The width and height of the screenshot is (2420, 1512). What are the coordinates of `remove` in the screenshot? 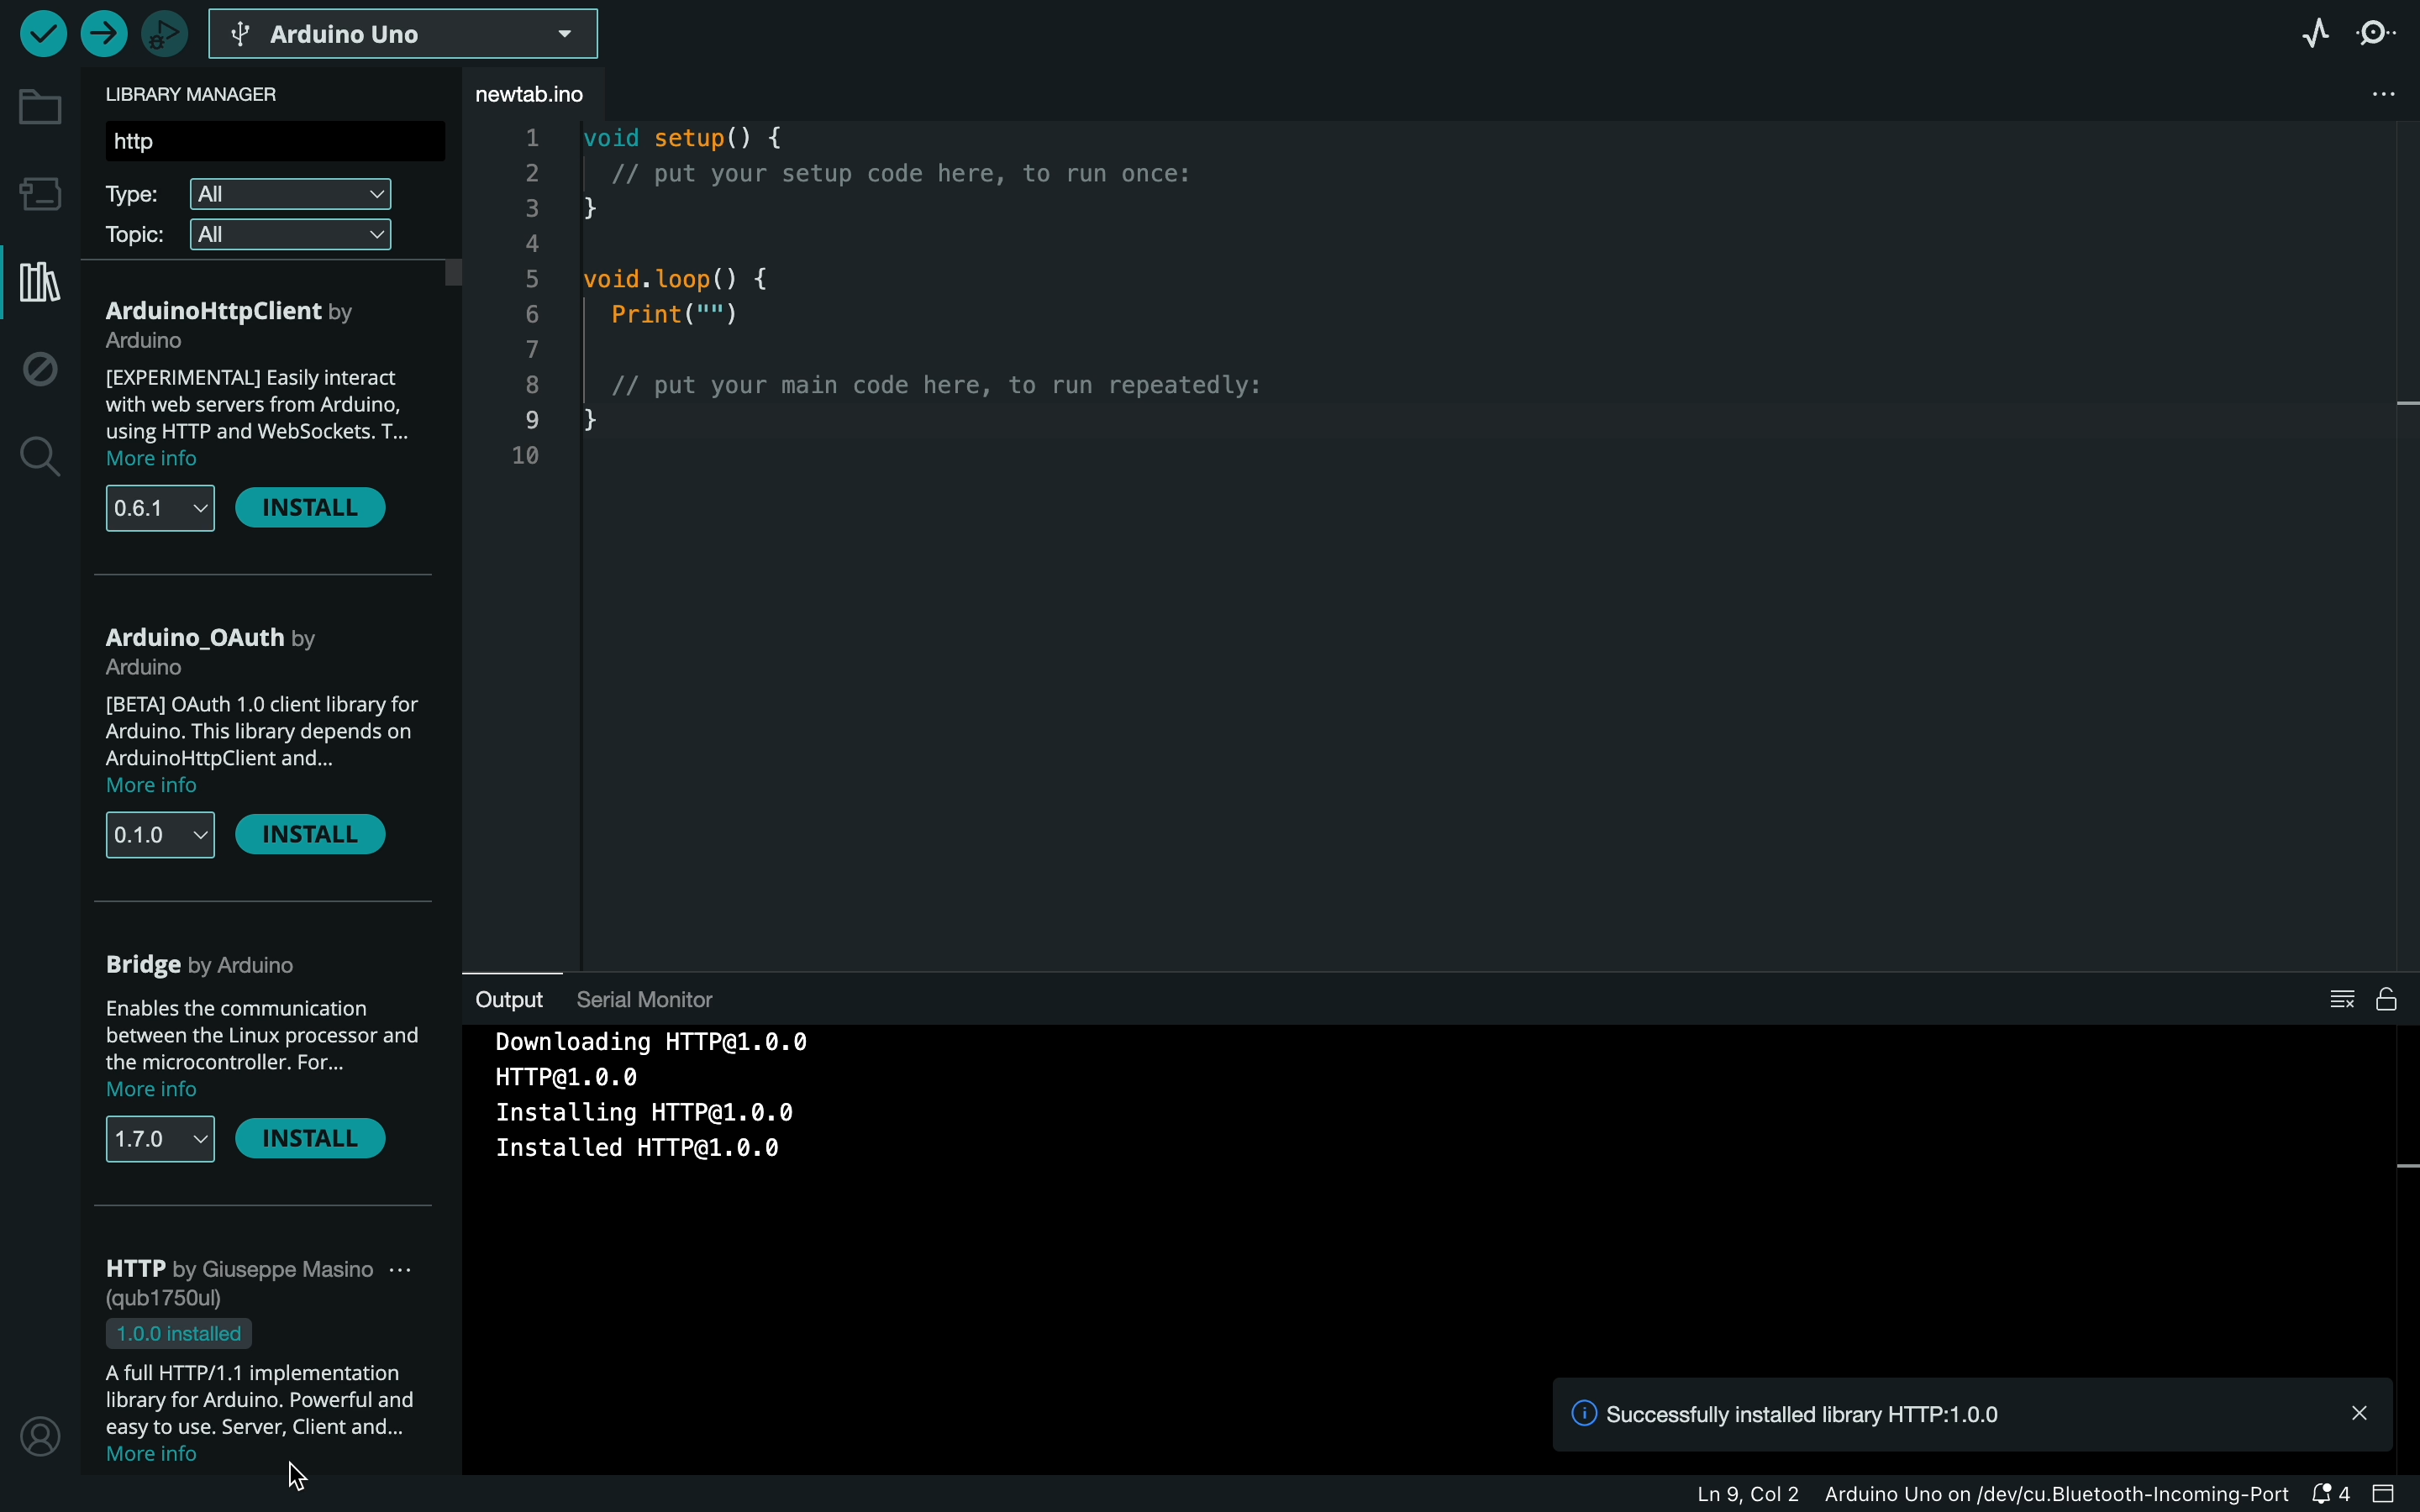 It's located at (317, 832).